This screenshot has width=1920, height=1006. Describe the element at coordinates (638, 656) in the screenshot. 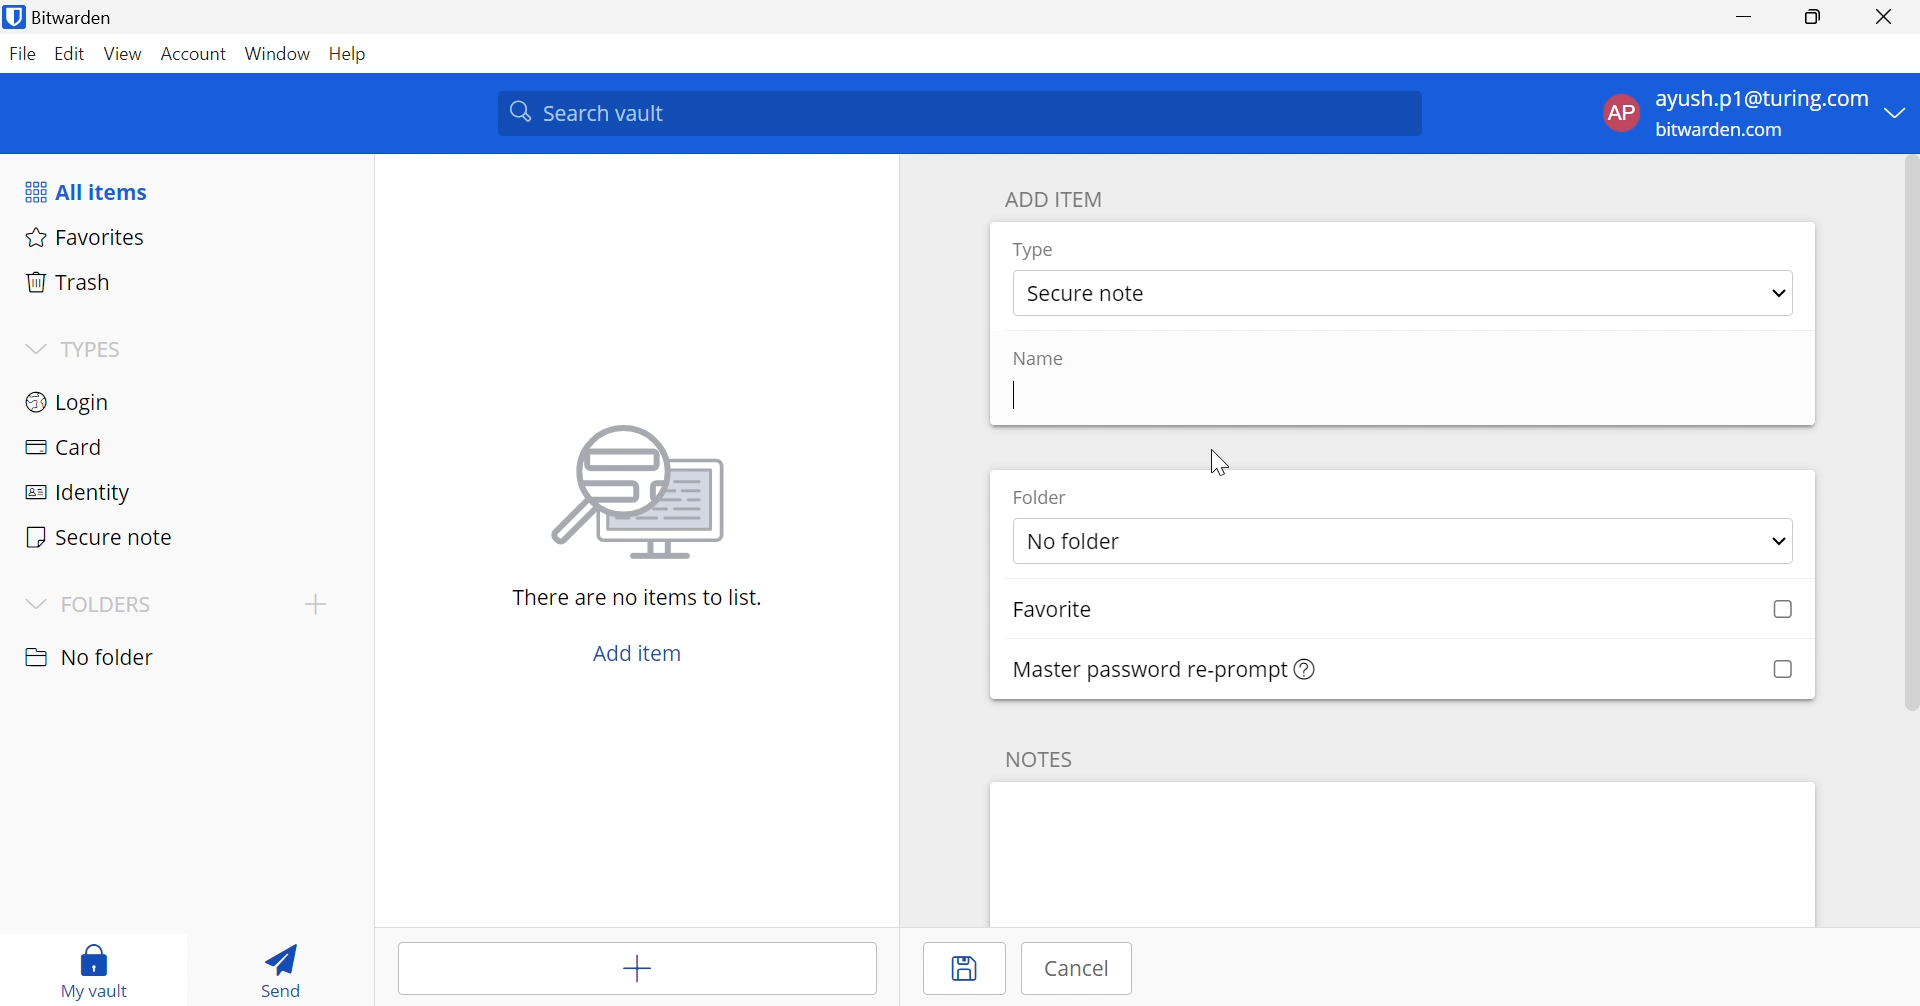

I see `Add item` at that location.